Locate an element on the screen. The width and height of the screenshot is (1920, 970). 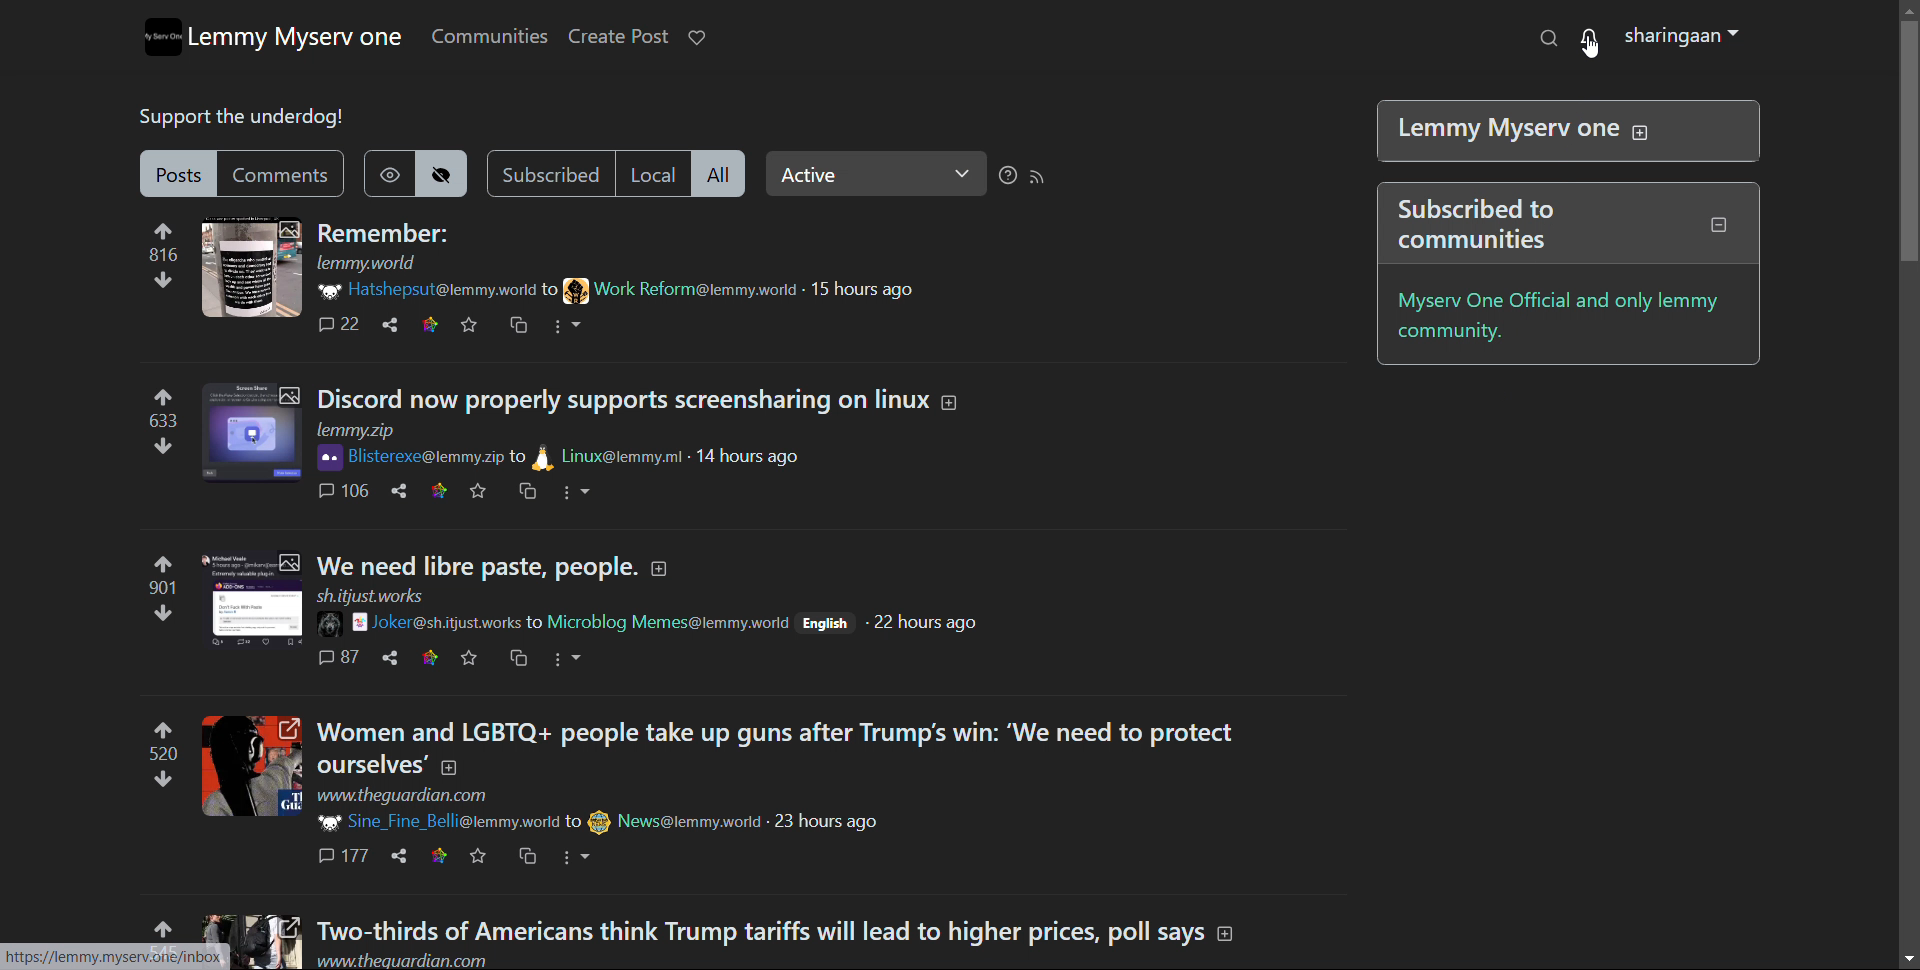
sharingaan(profile) is located at coordinates (1682, 37).